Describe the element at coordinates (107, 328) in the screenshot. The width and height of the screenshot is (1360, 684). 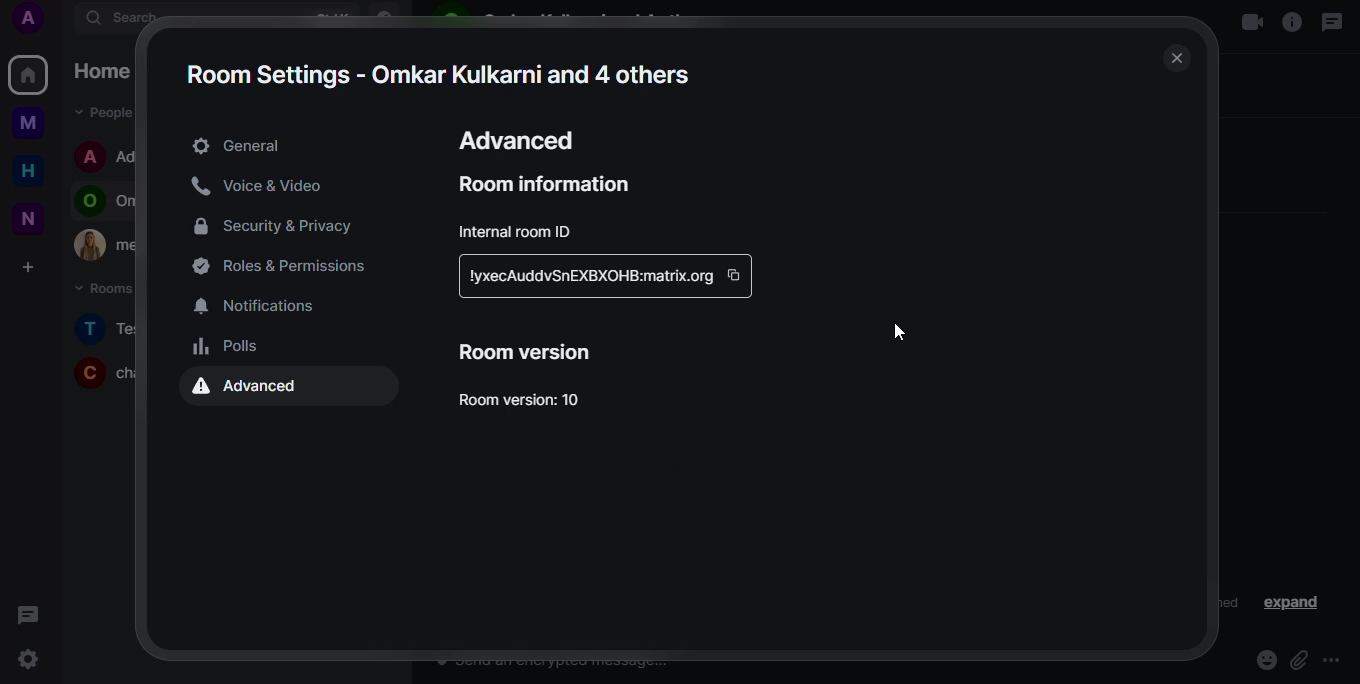
I see `room` at that location.